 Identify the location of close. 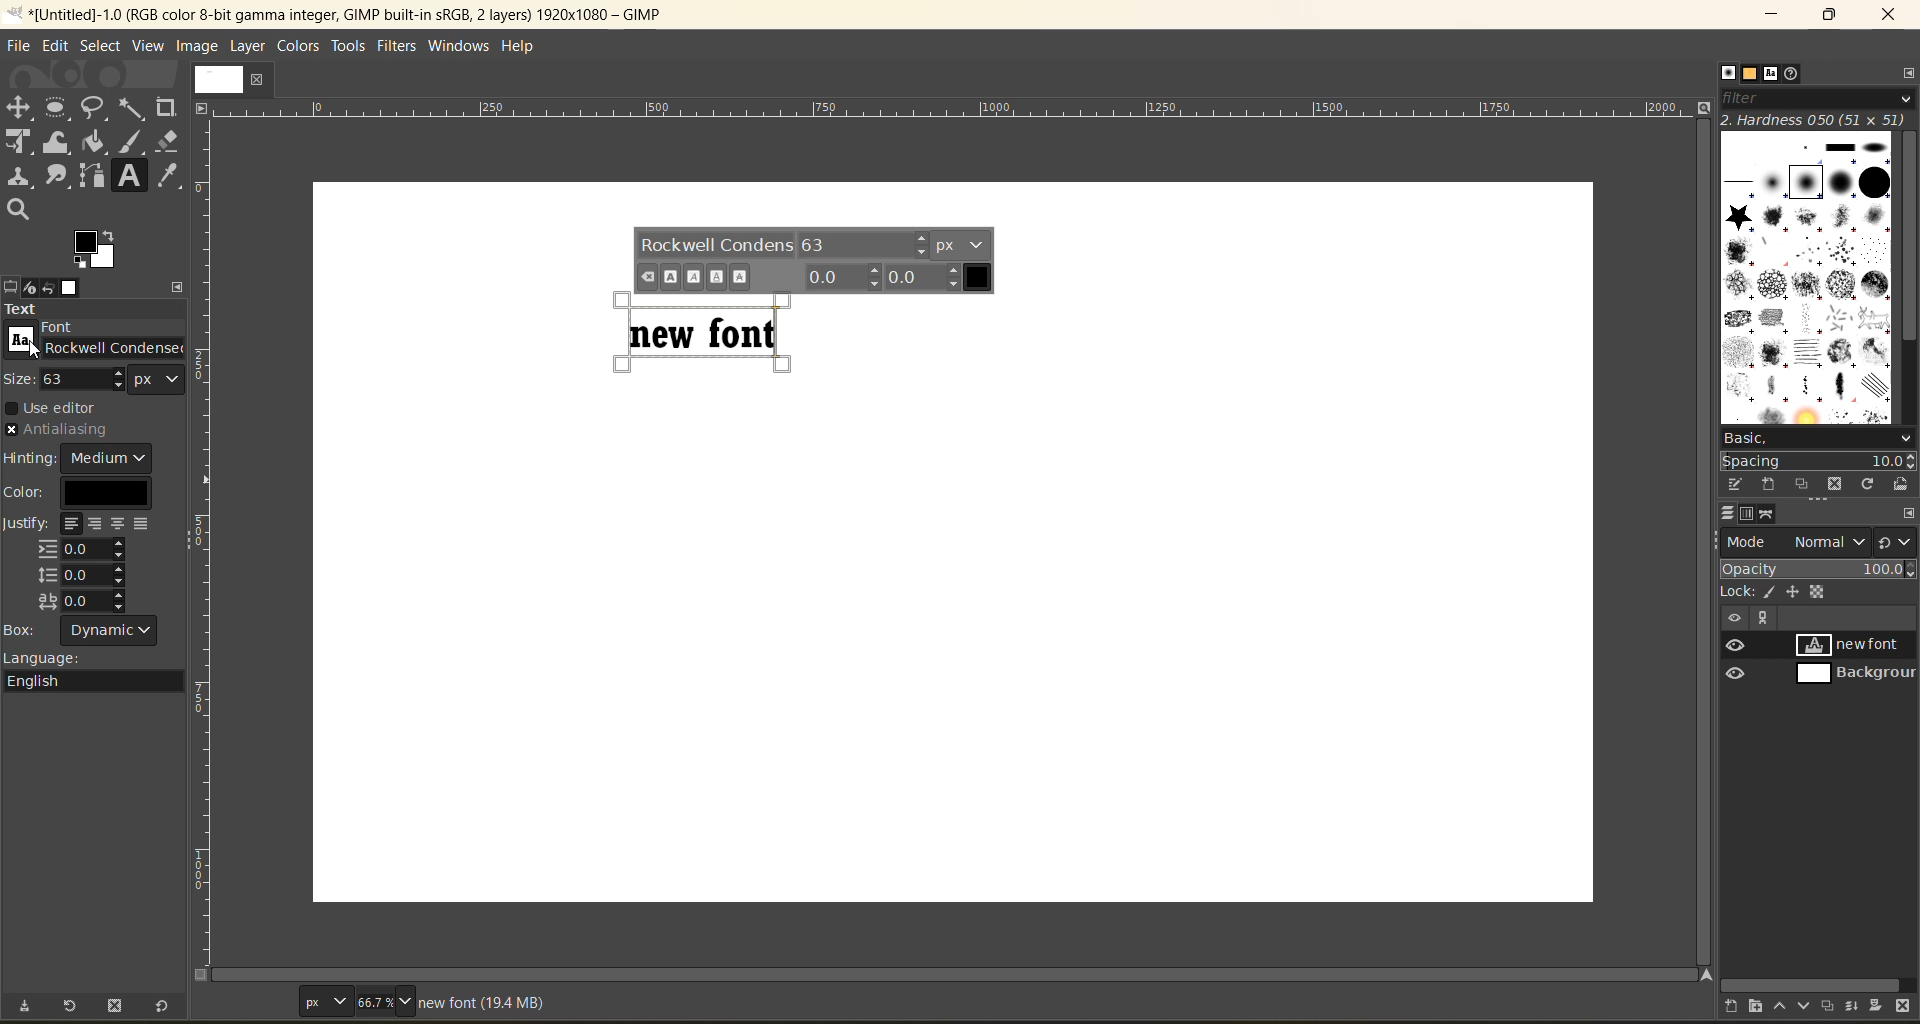
(1894, 15).